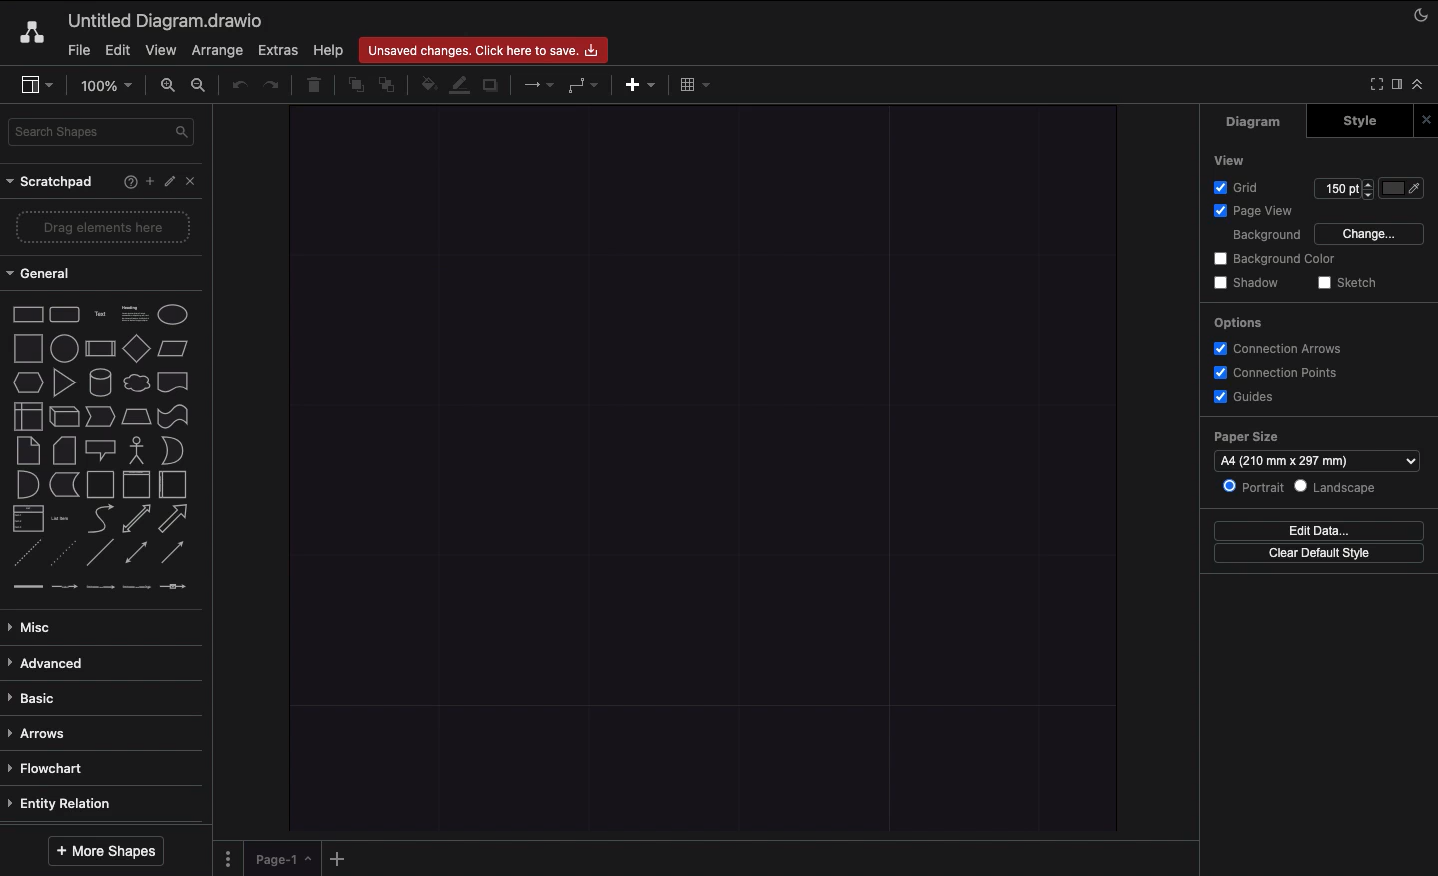 The width and height of the screenshot is (1438, 876). Describe the element at coordinates (105, 852) in the screenshot. I see `More shapes` at that location.